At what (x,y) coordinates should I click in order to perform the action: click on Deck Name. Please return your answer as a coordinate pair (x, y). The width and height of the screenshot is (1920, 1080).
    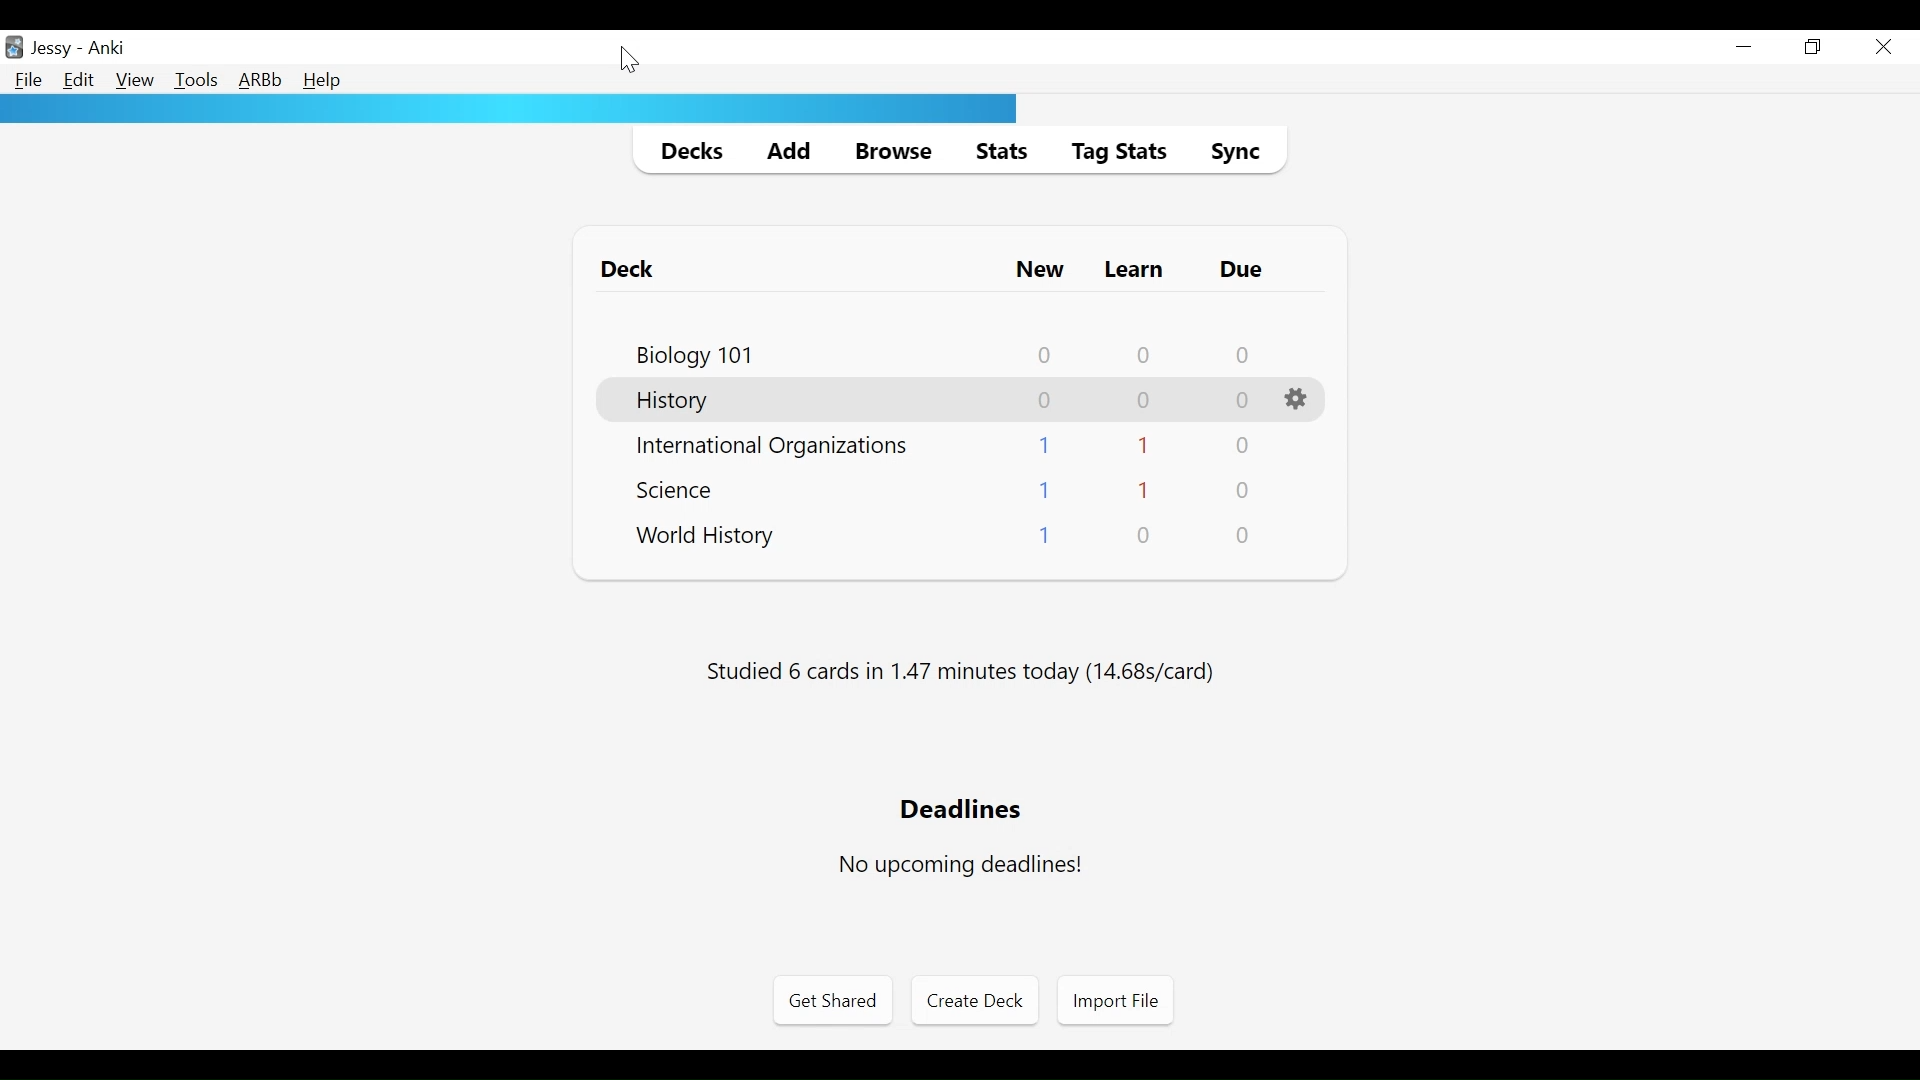
    Looking at the image, I should click on (631, 270).